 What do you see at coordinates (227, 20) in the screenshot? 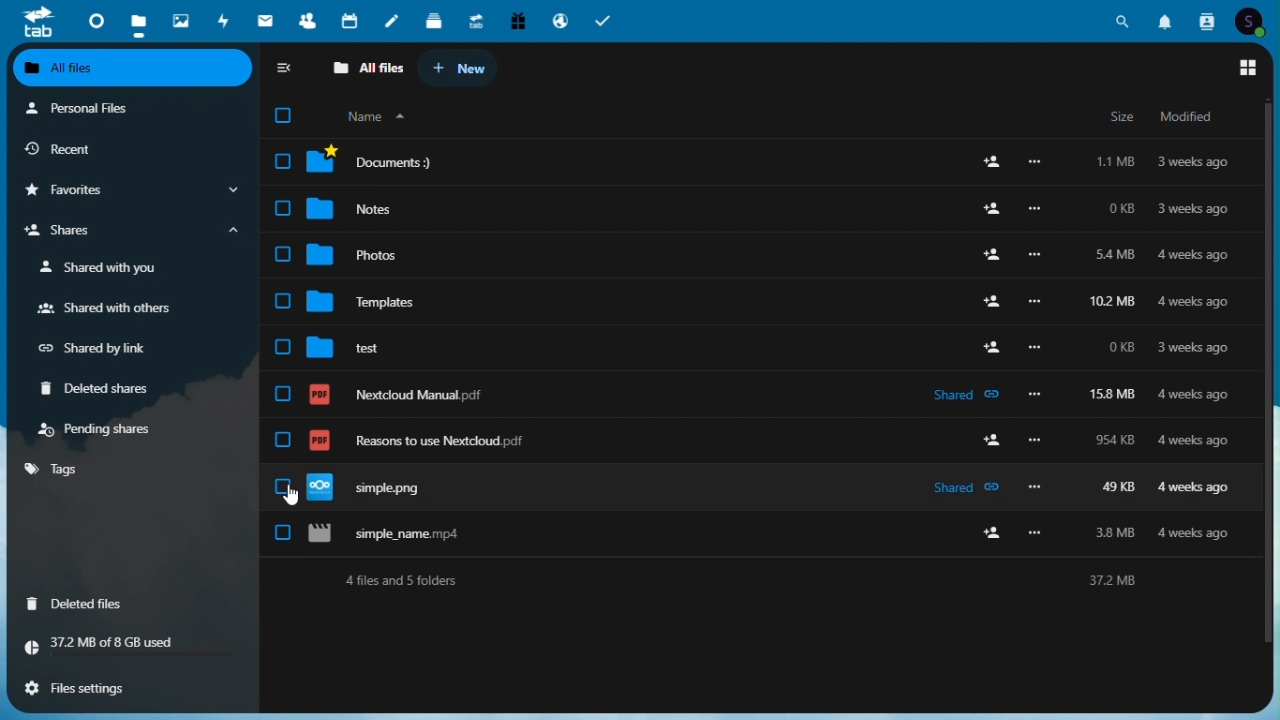
I see `activity` at bounding box center [227, 20].